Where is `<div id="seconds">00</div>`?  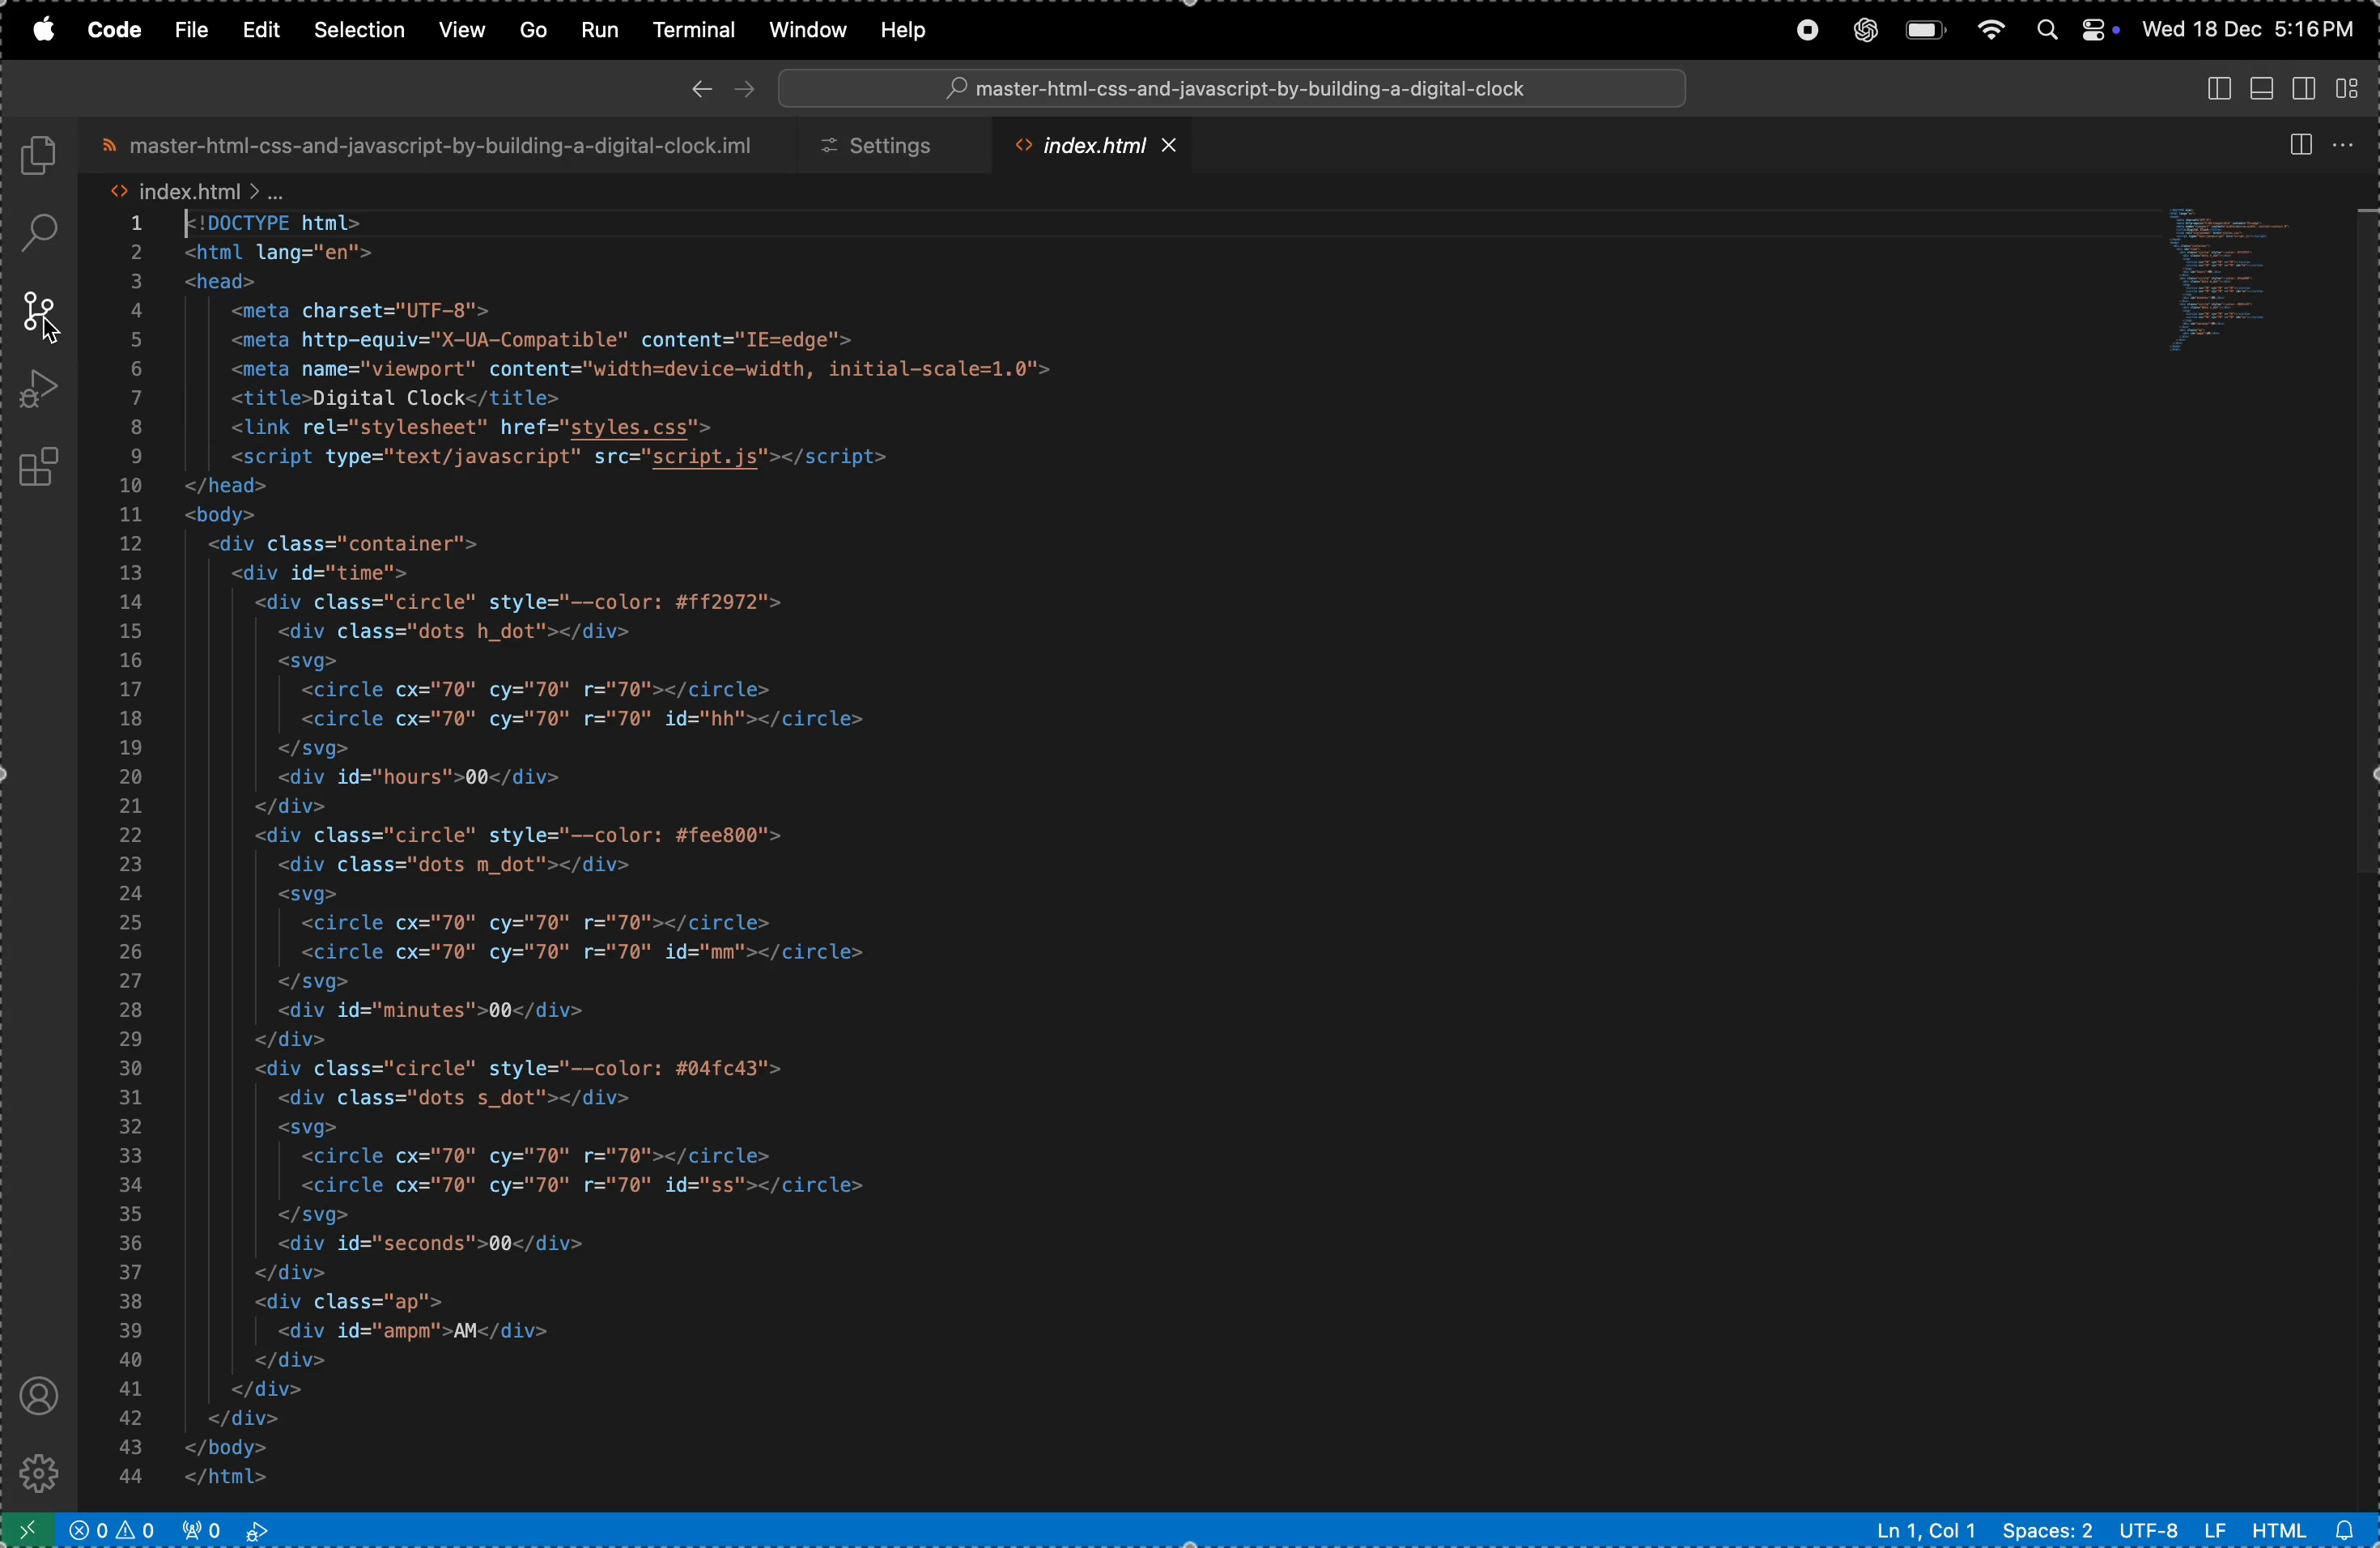 <div id="seconds">00</div> is located at coordinates (429, 1243).